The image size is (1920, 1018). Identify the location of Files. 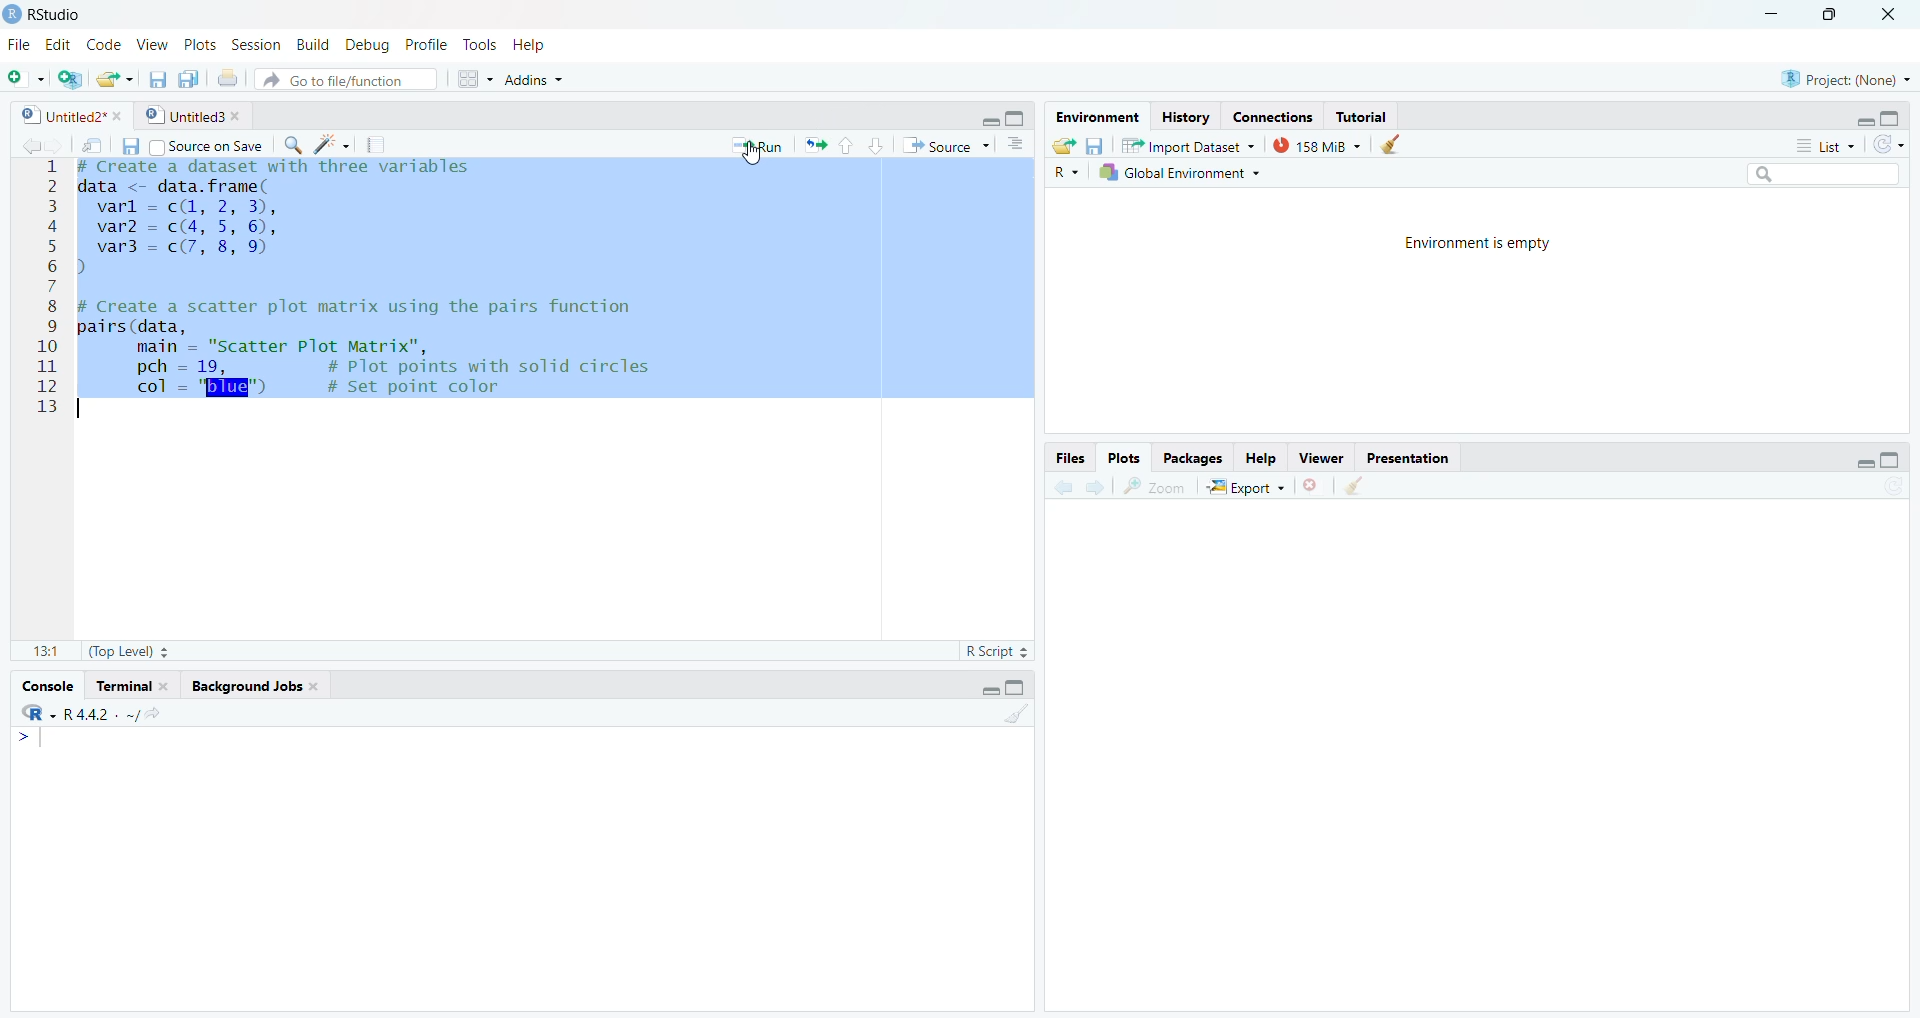
(1067, 457).